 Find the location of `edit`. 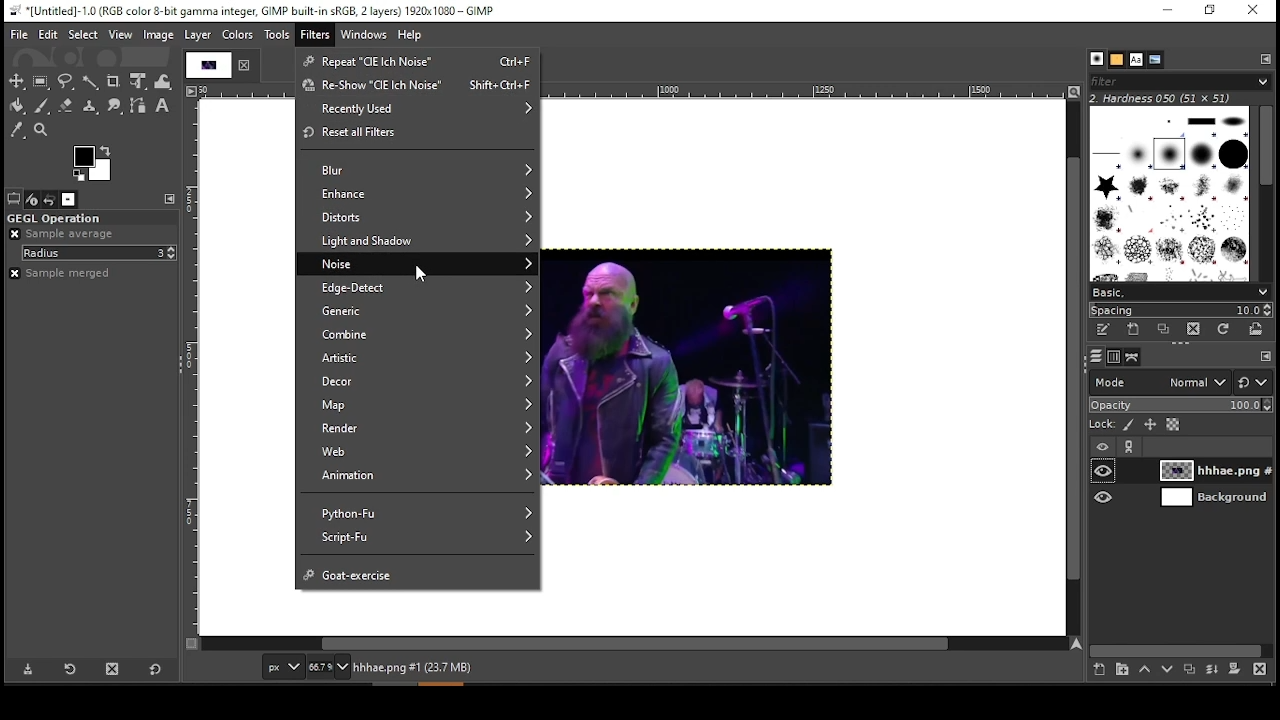

edit is located at coordinates (49, 34).